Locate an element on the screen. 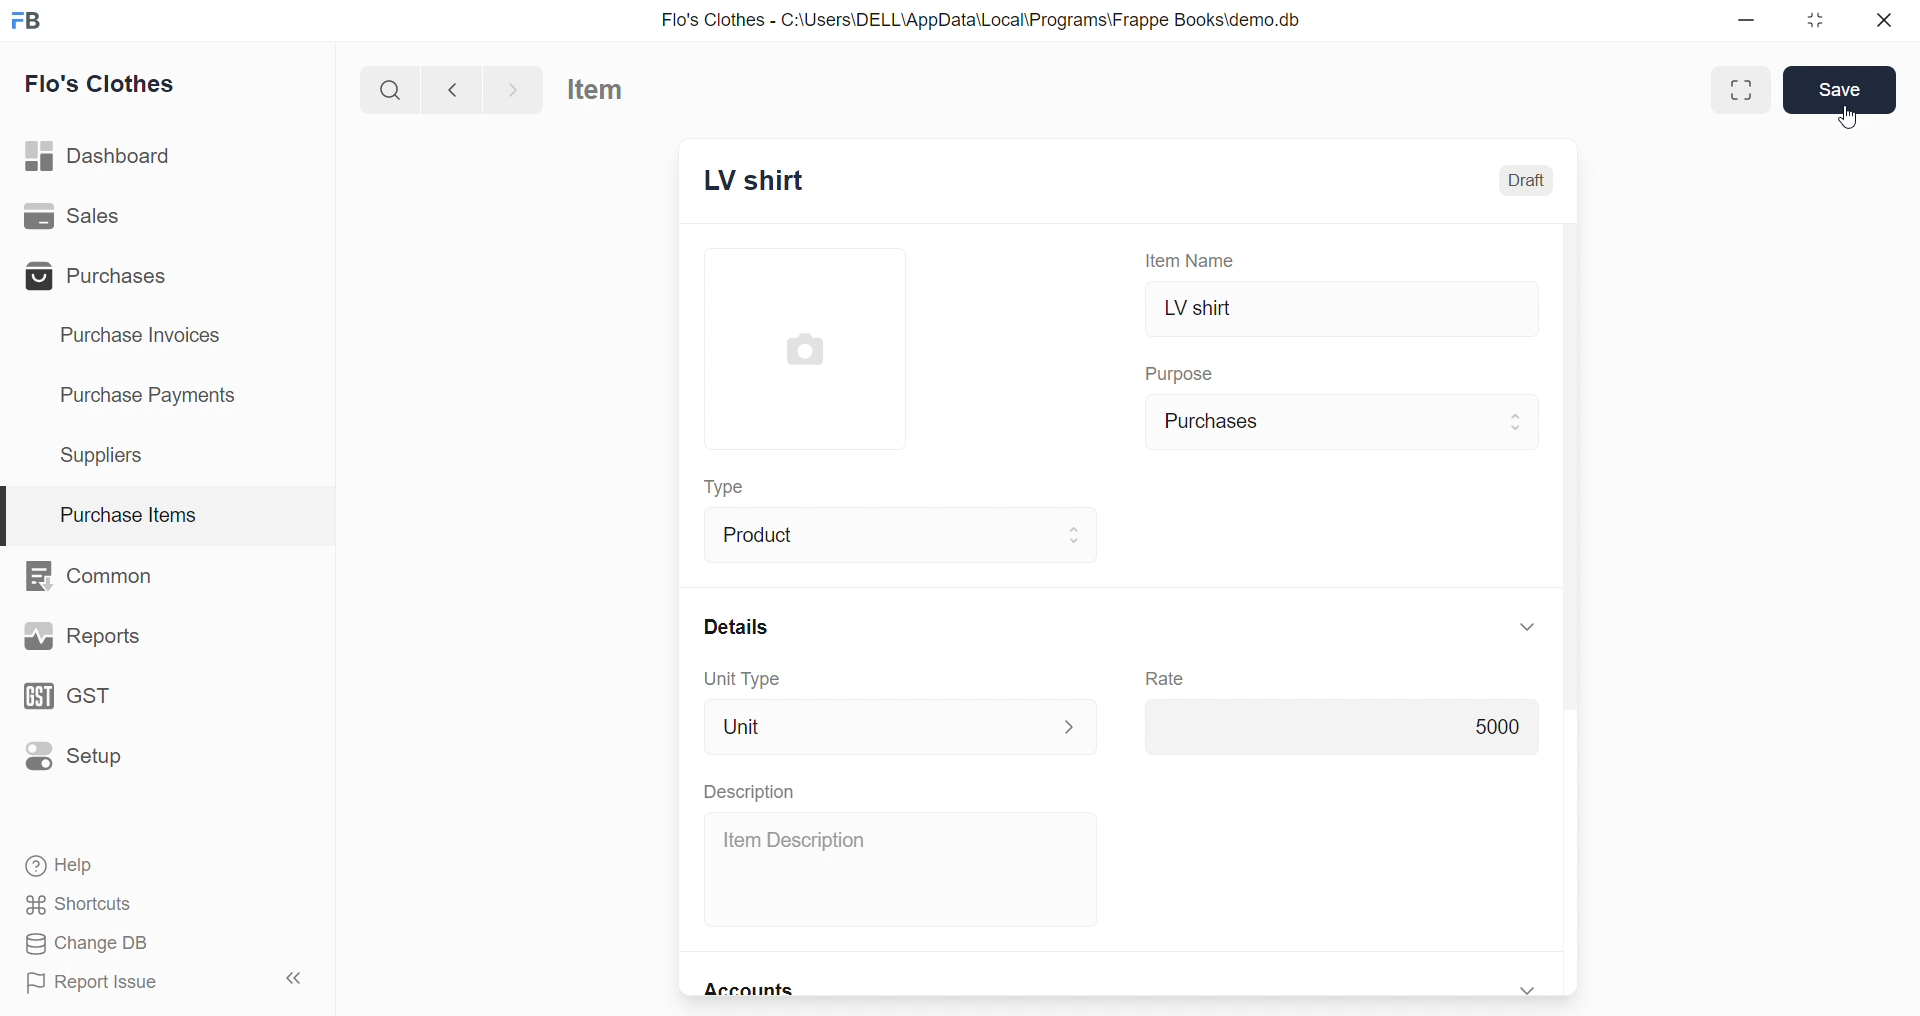 Image resolution: width=1920 pixels, height=1016 pixels. search is located at coordinates (389, 88).